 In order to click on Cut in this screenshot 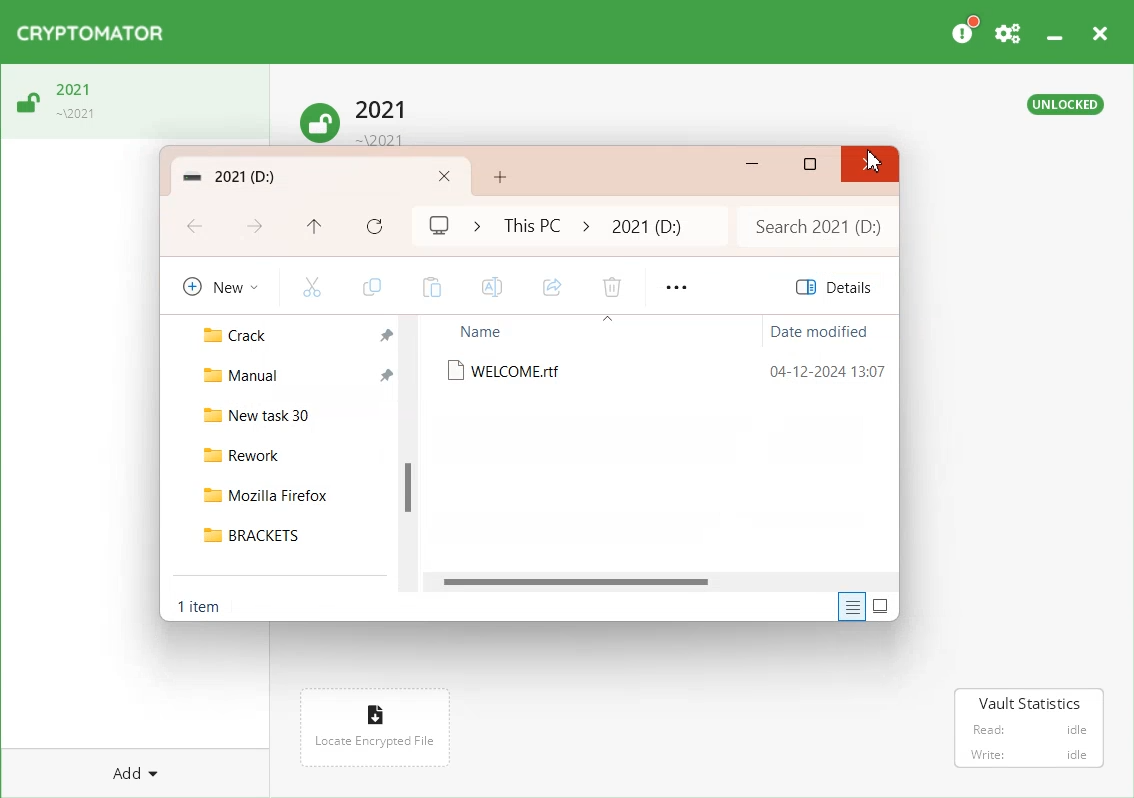, I will do `click(314, 285)`.